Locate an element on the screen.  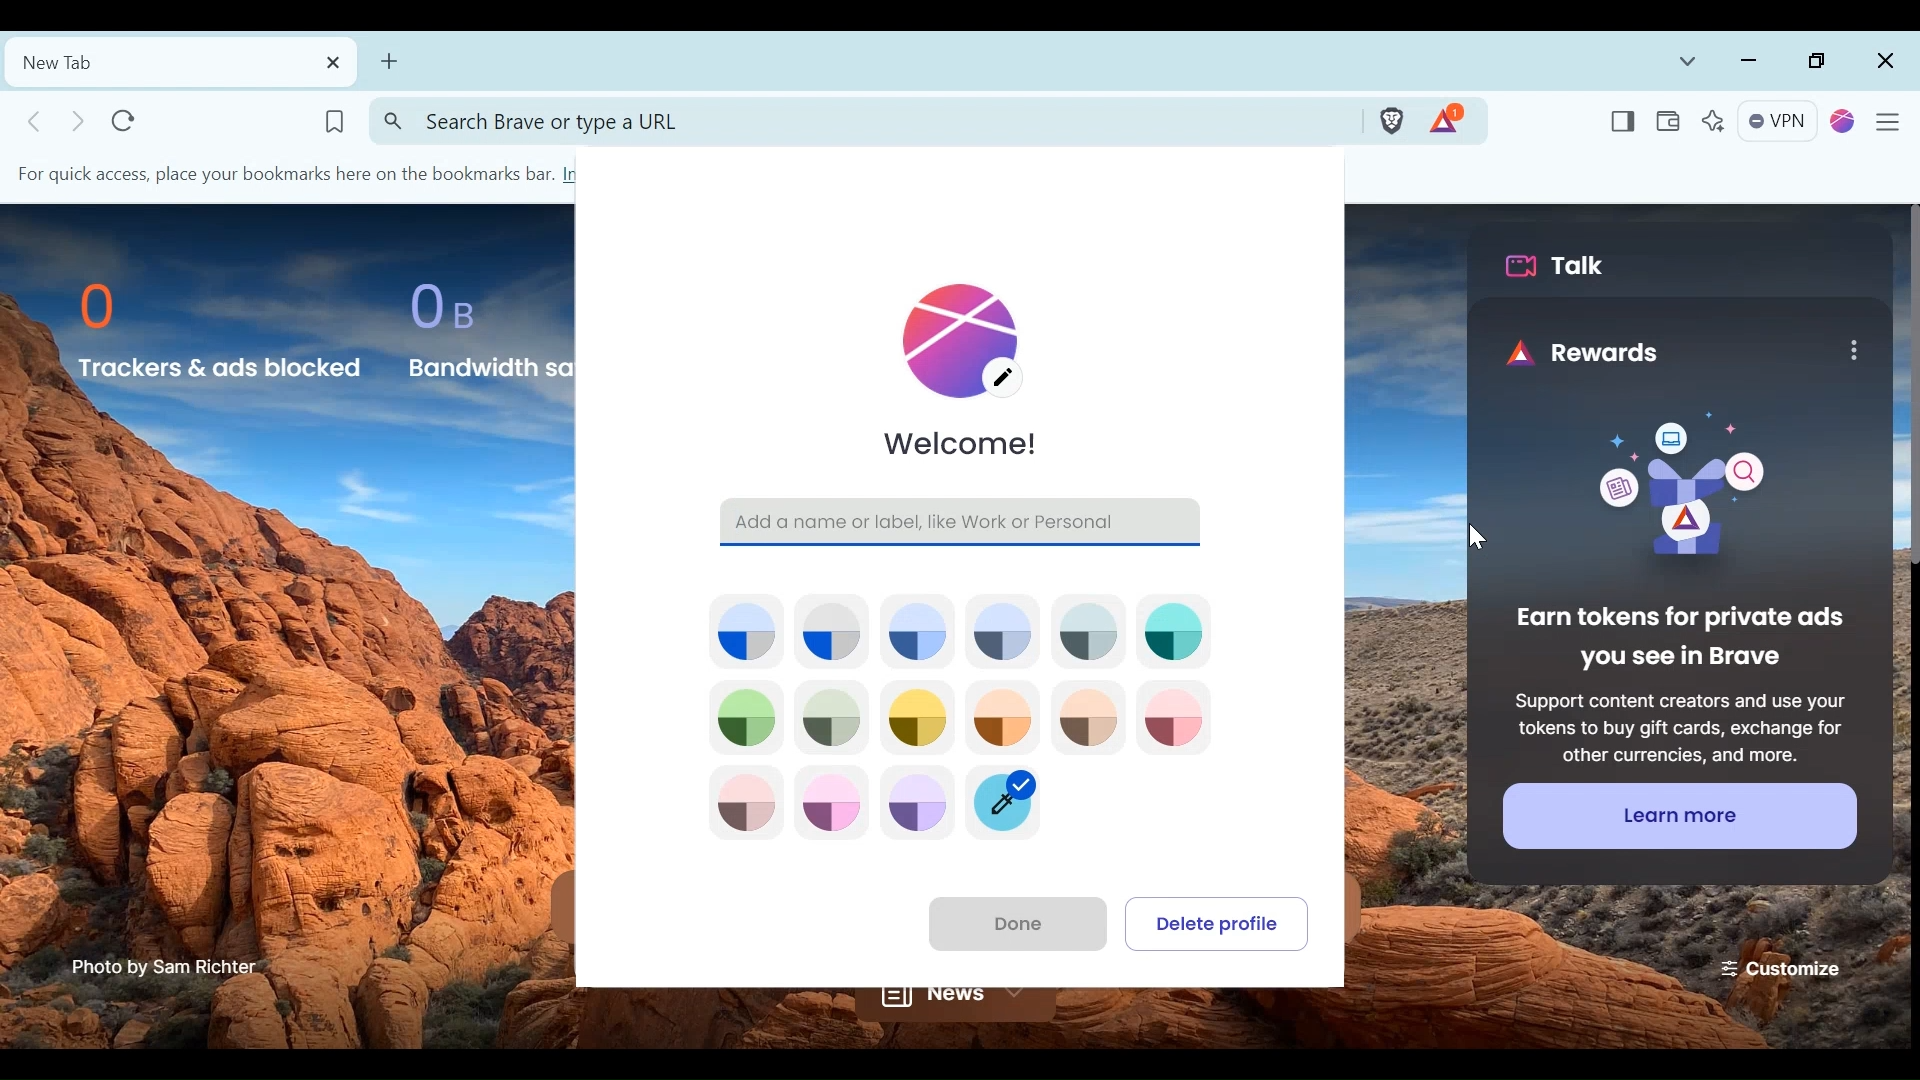
Customize is located at coordinates (1783, 966).